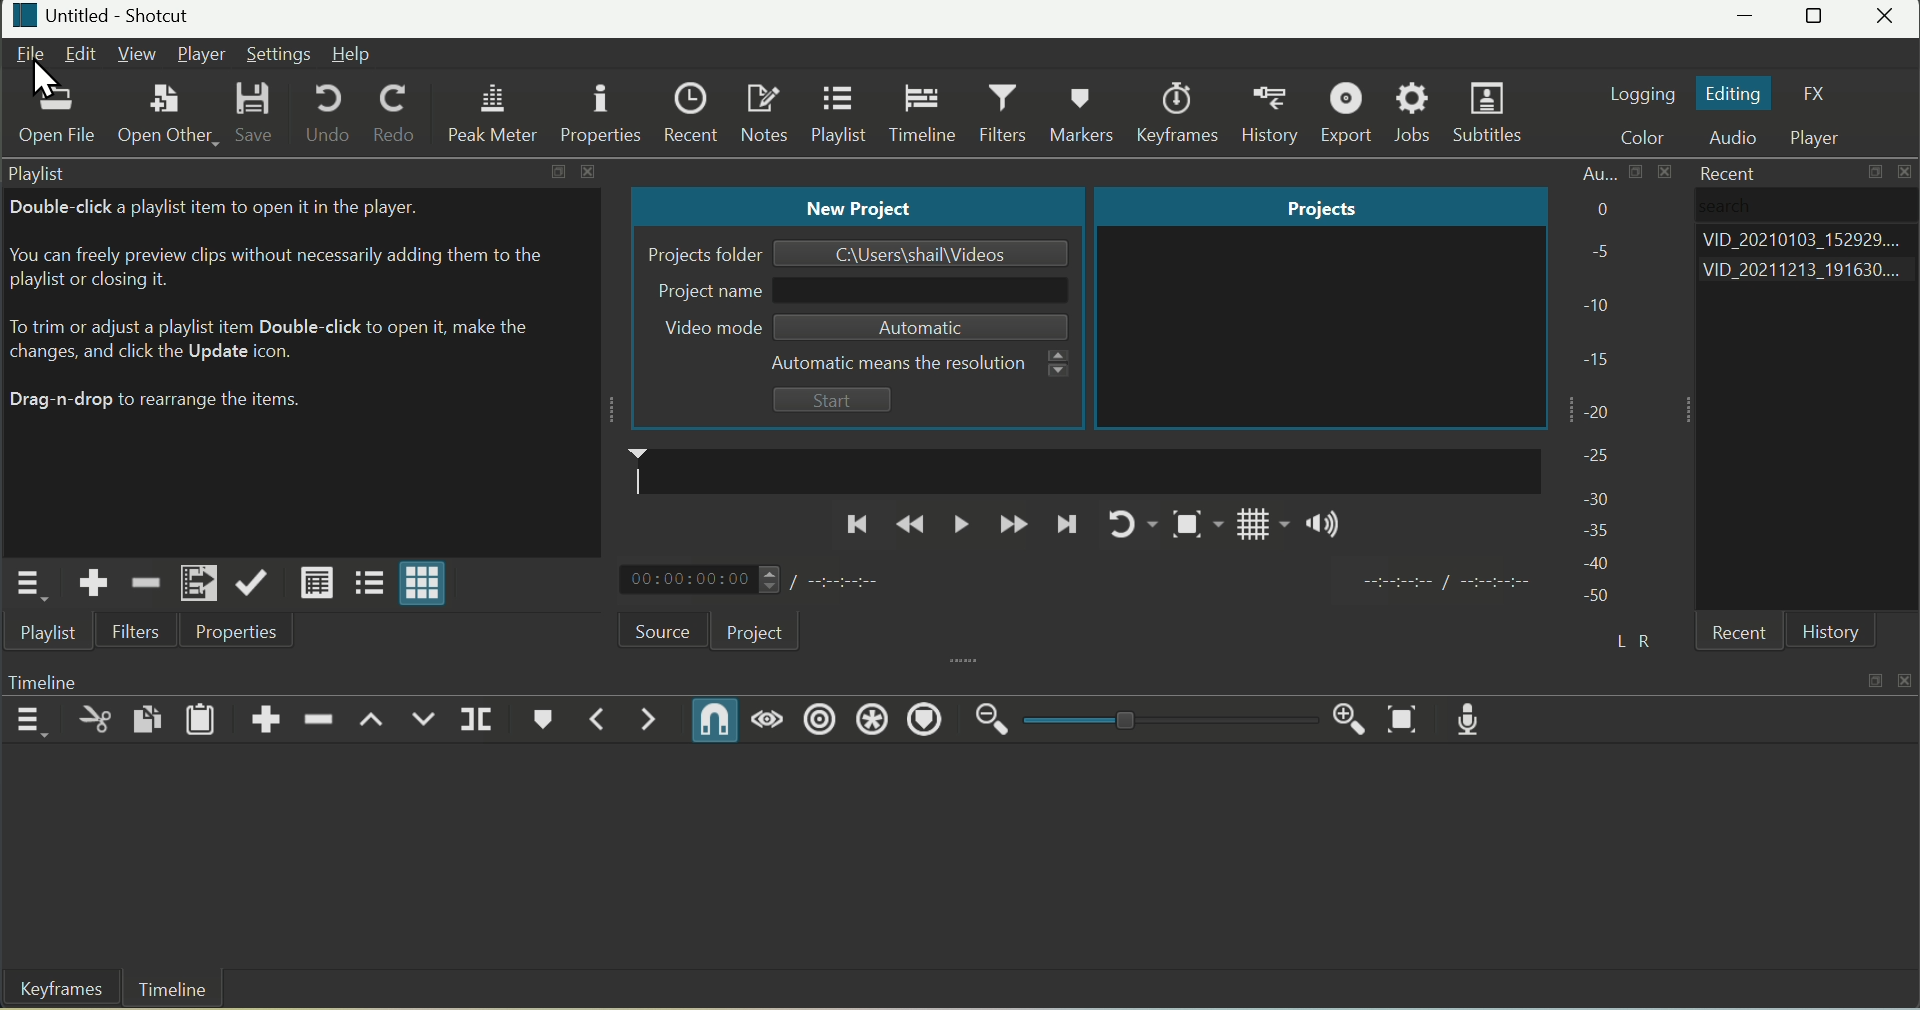 The width and height of the screenshot is (1920, 1010). What do you see at coordinates (1641, 92) in the screenshot?
I see `Logging` at bounding box center [1641, 92].